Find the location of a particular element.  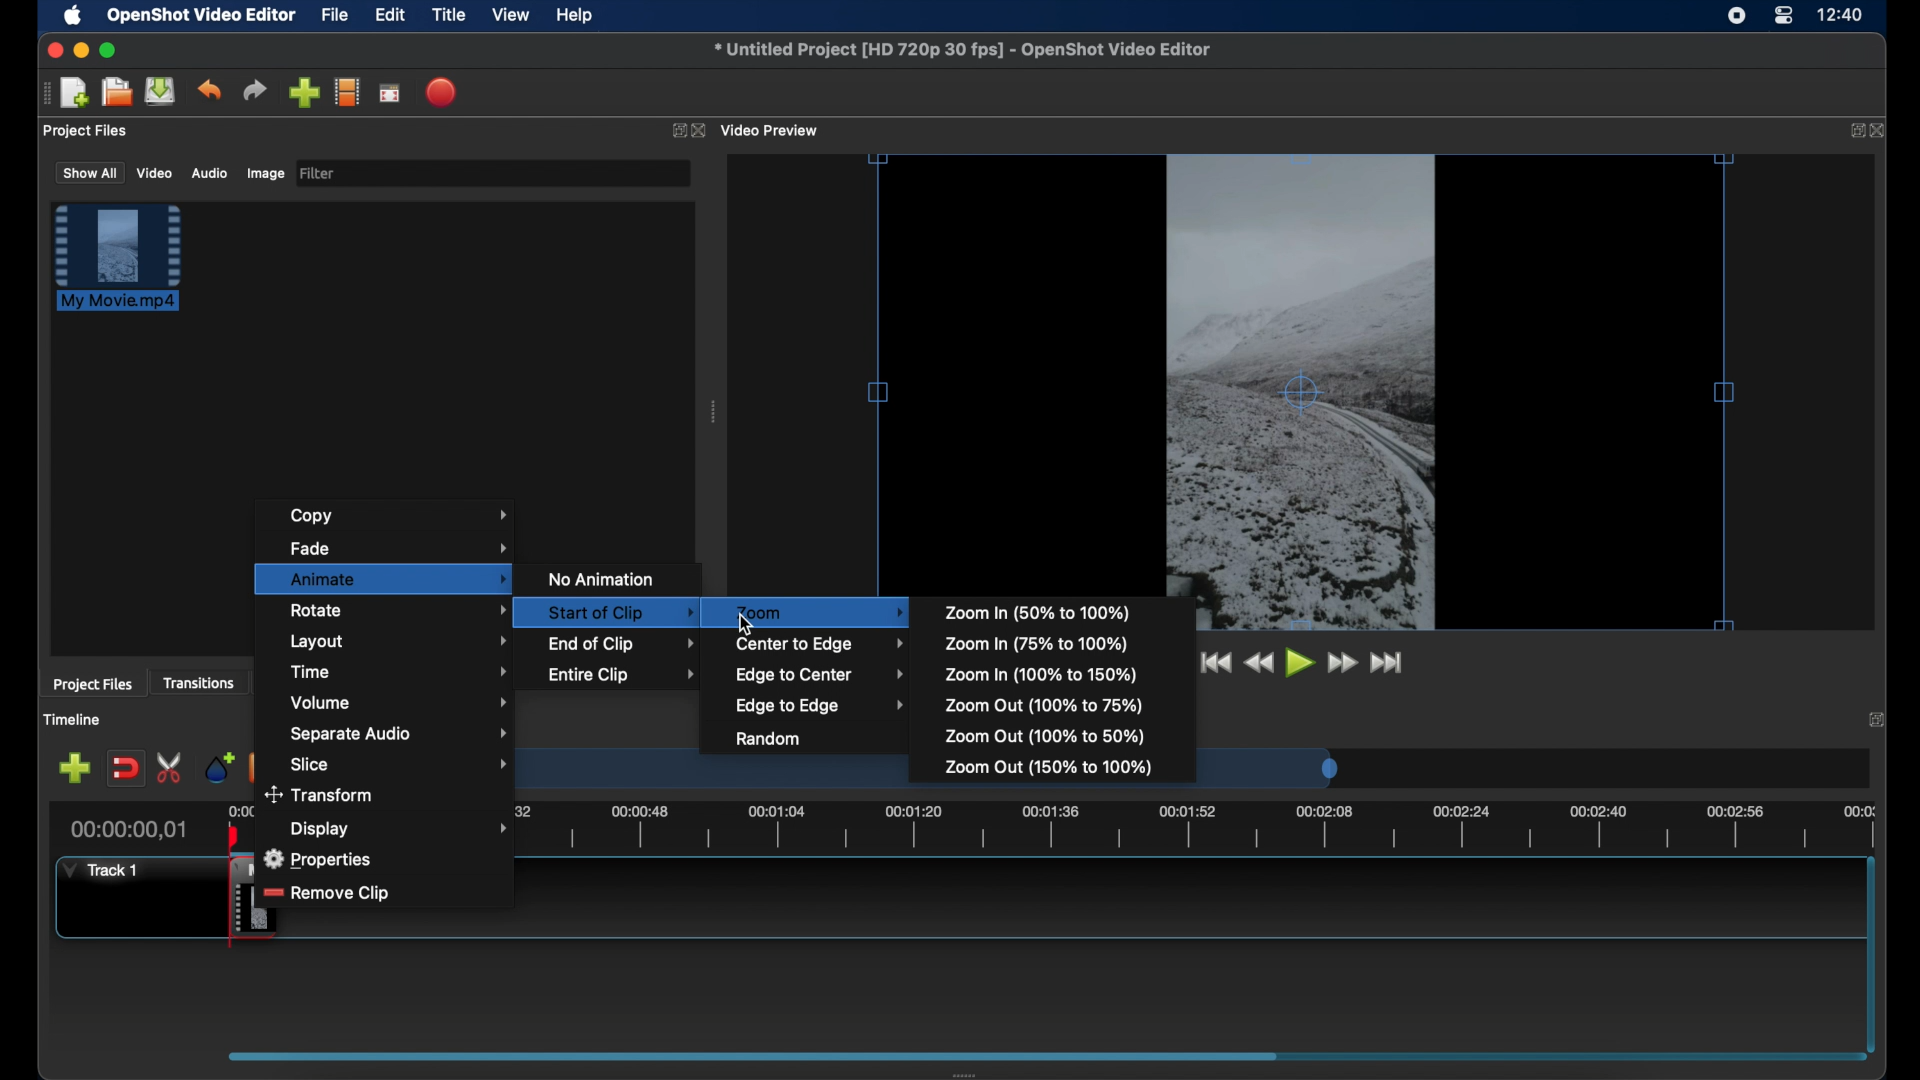

zoom out is located at coordinates (1044, 735).